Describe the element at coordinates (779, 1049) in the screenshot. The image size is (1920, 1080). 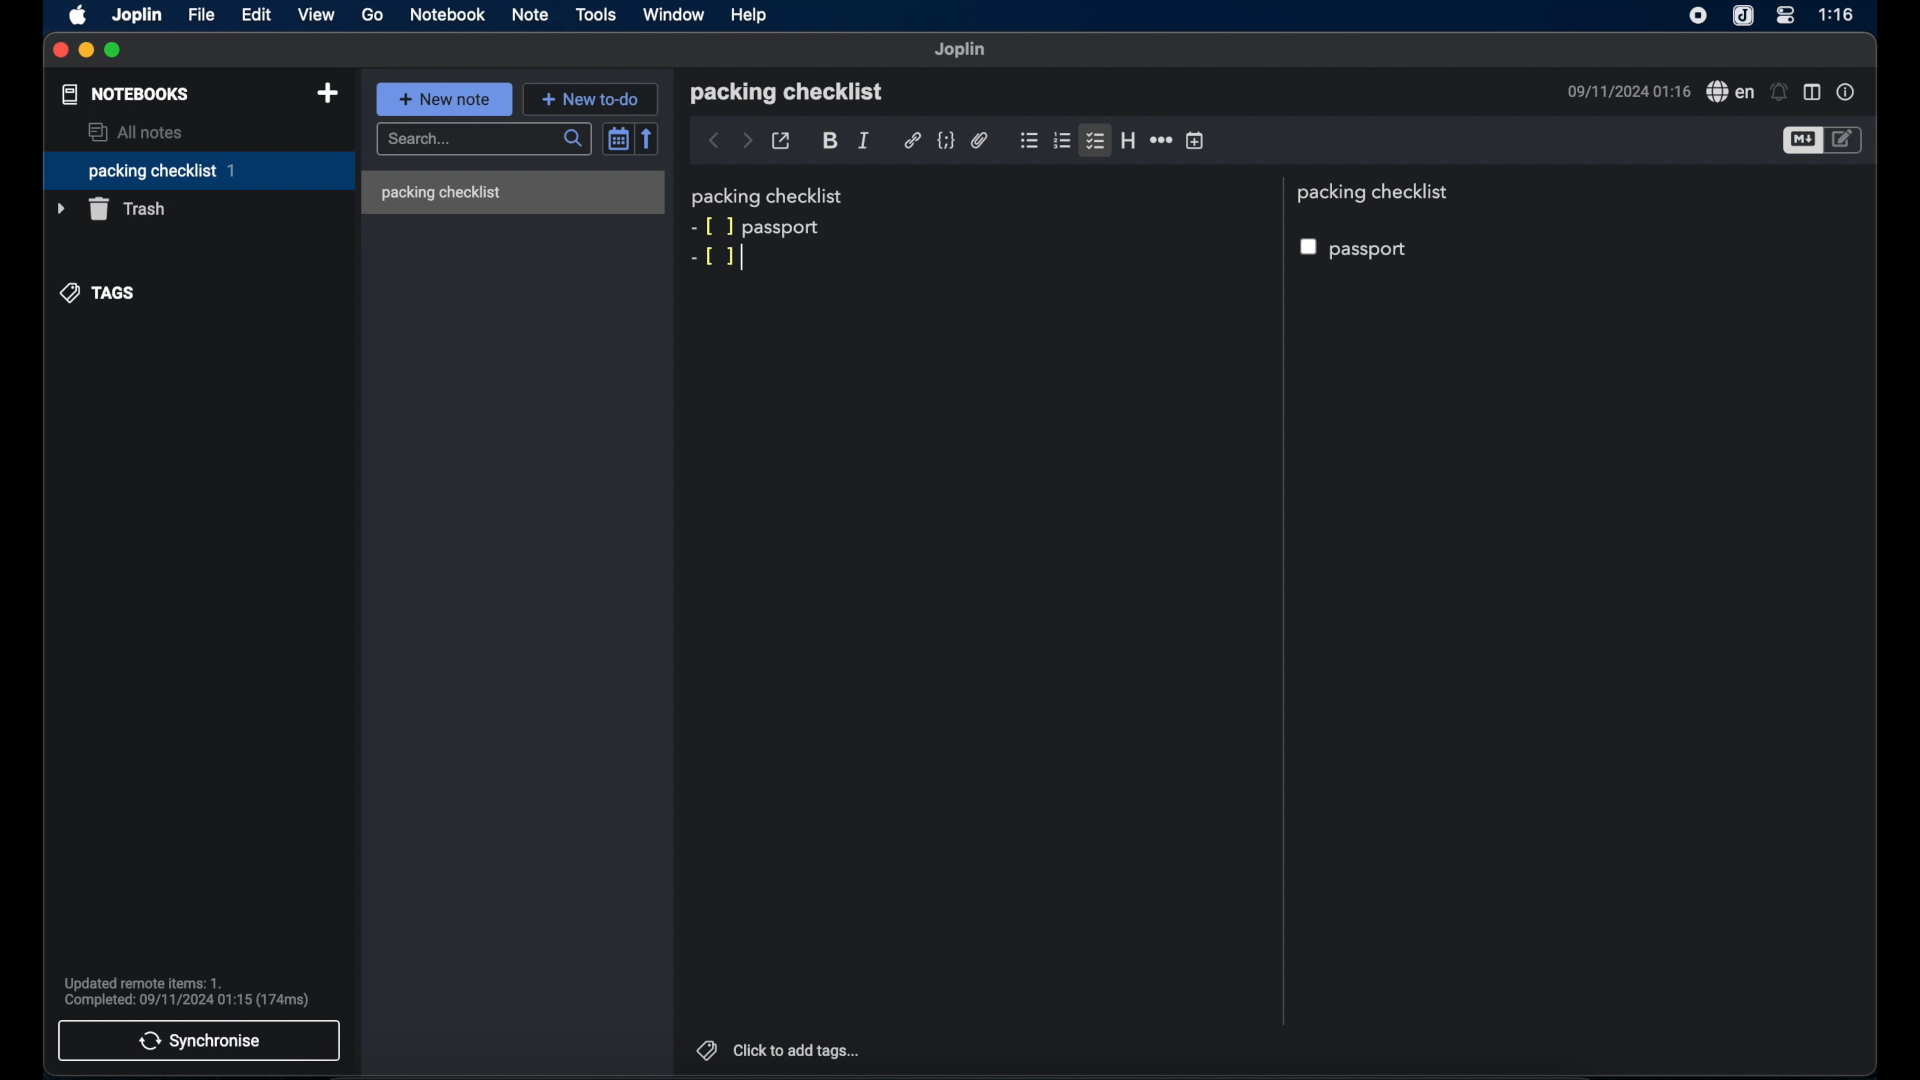
I see `click to add tags` at that location.